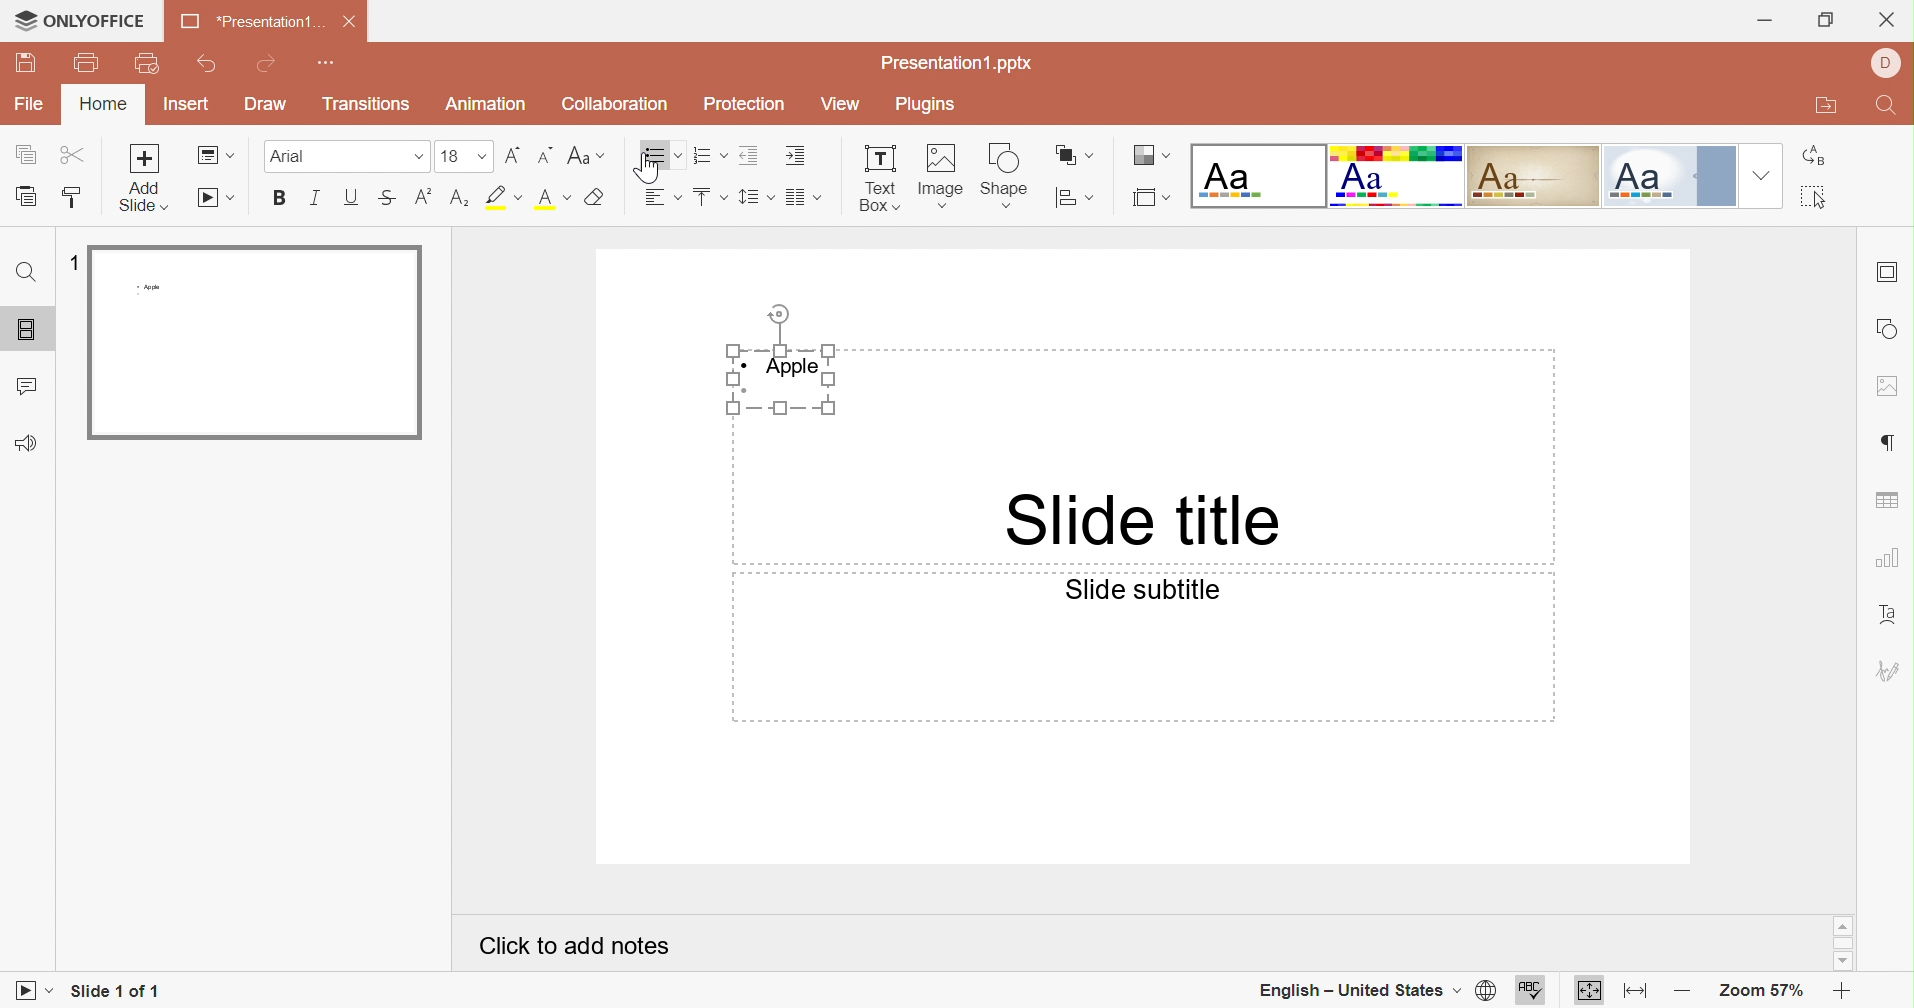  Describe the element at coordinates (1153, 158) in the screenshot. I see `Change color theme` at that location.